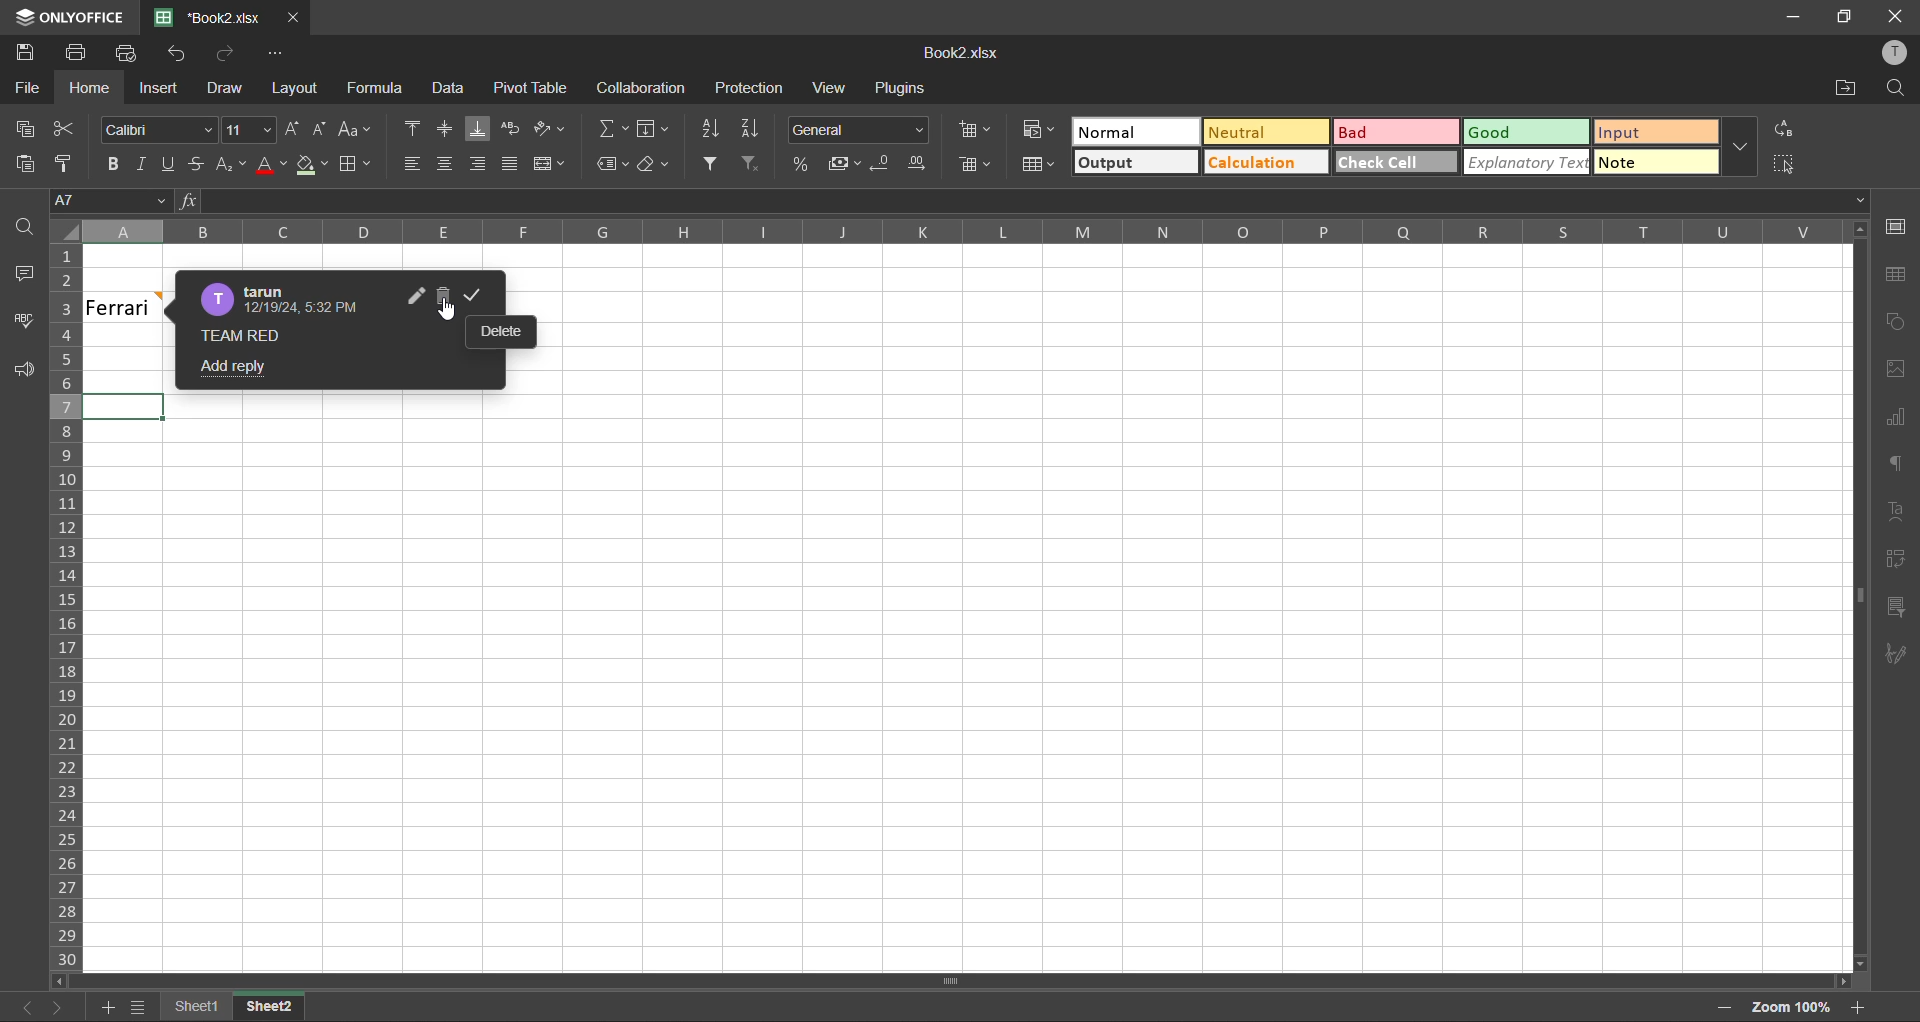 The image size is (1920, 1022). What do you see at coordinates (1530, 162) in the screenshot?
I see `explanatory text` at bounding box center [1530, 162].